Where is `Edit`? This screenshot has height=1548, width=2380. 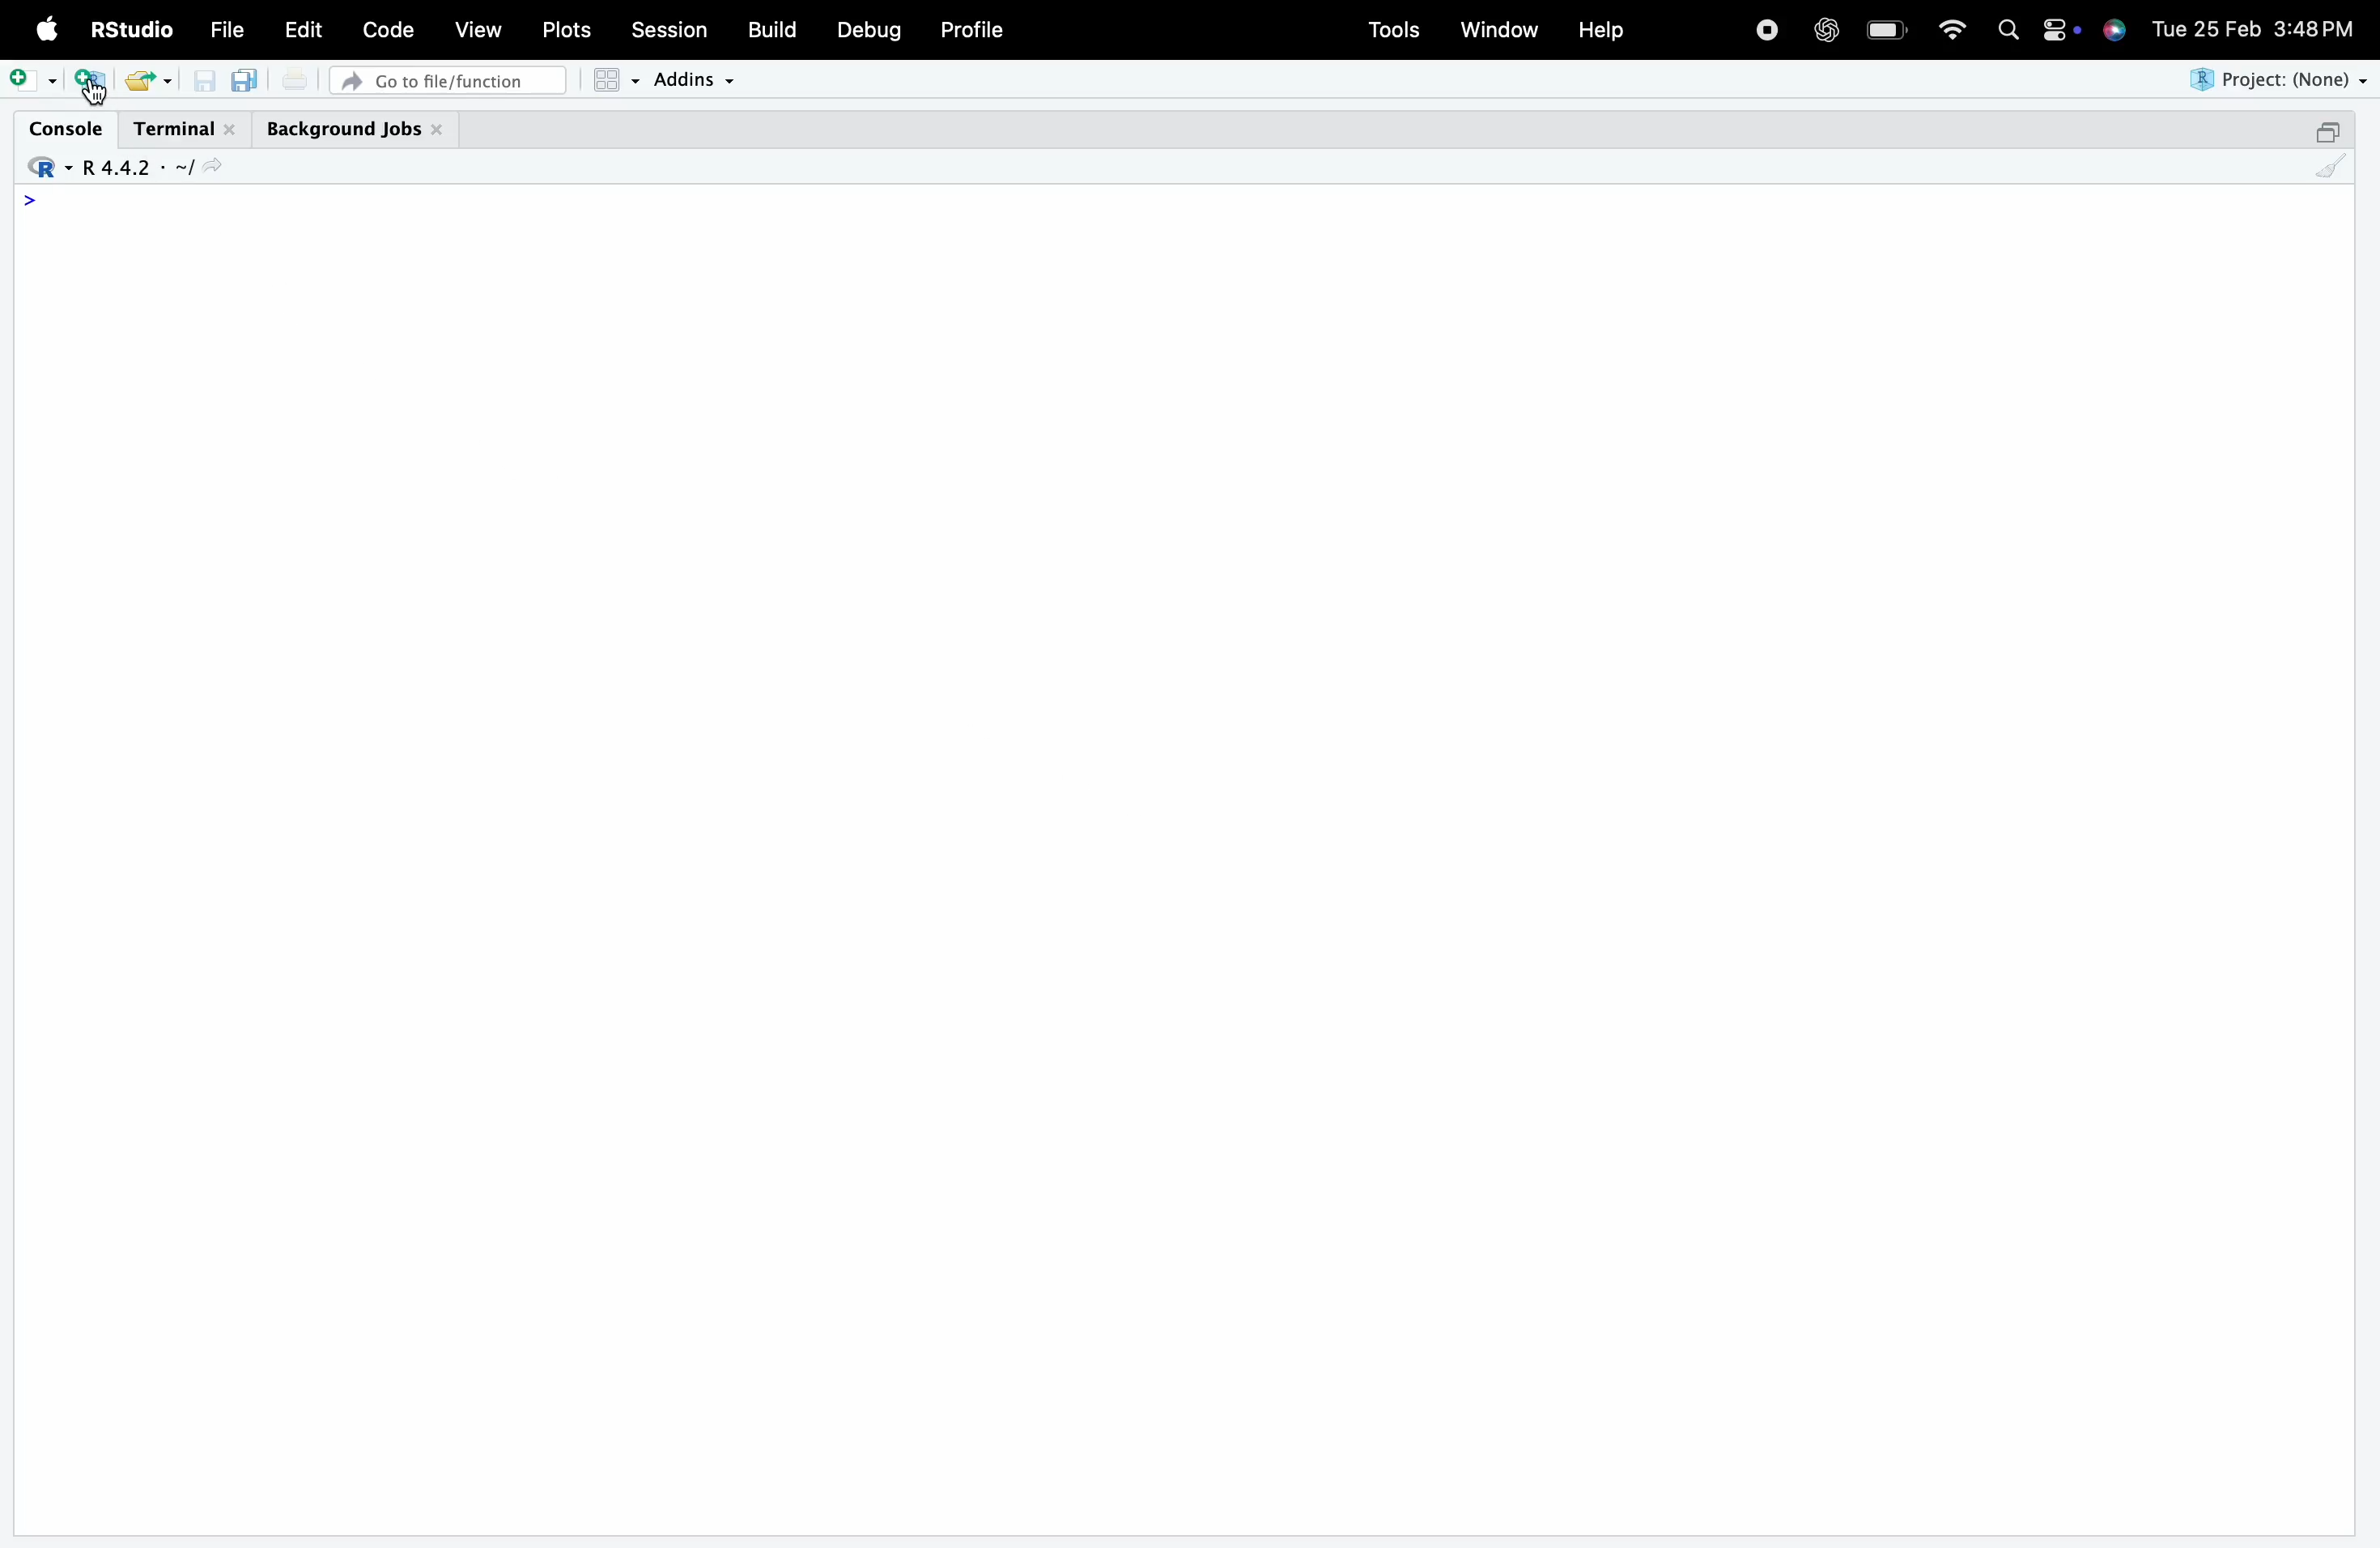
Edit is located at coordinates (304, 29).